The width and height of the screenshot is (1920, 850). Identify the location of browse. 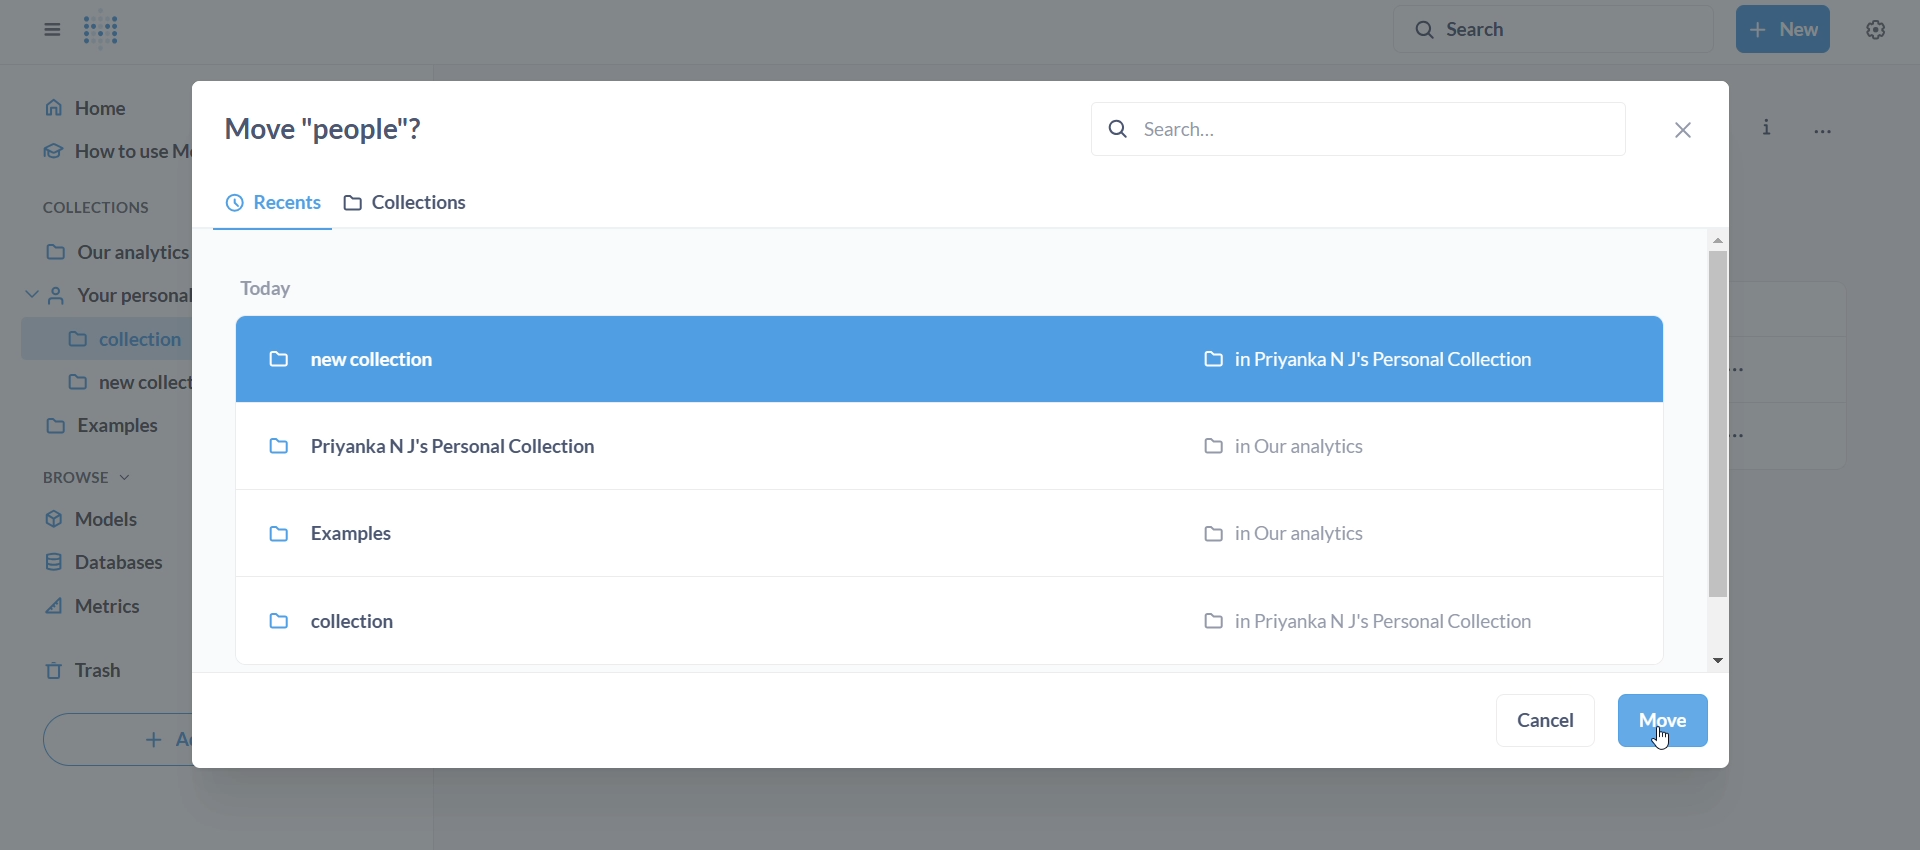
(87, 476).